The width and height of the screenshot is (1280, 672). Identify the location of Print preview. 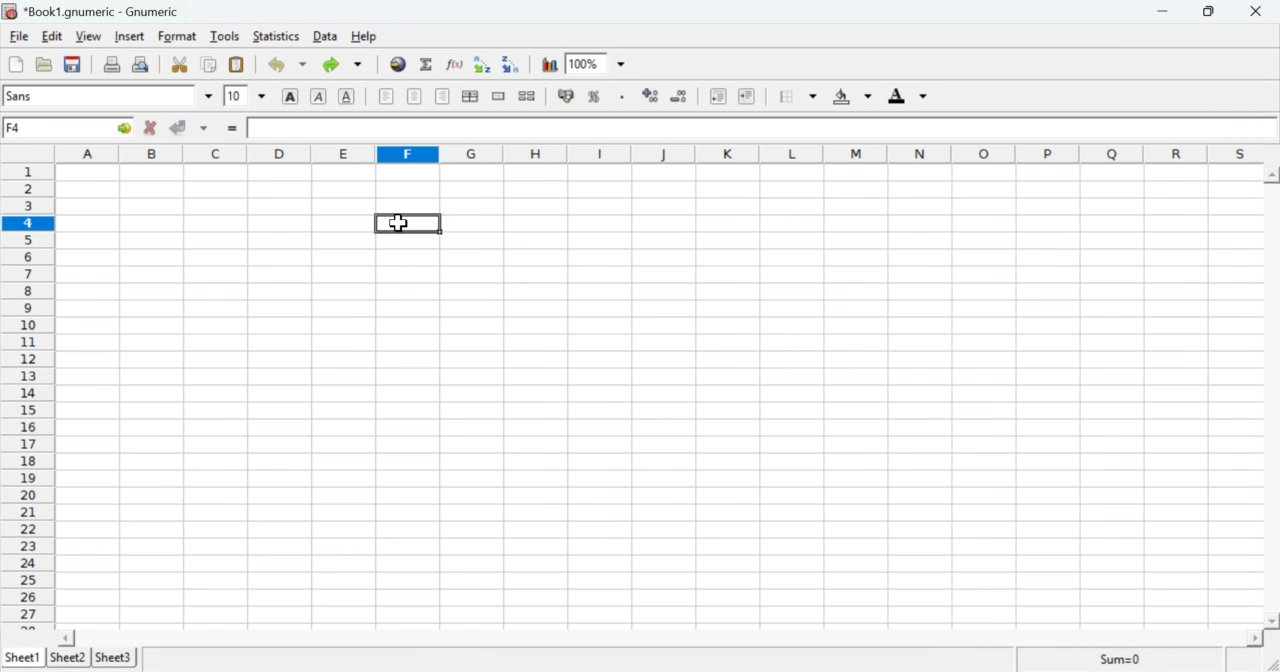
(142, 65).